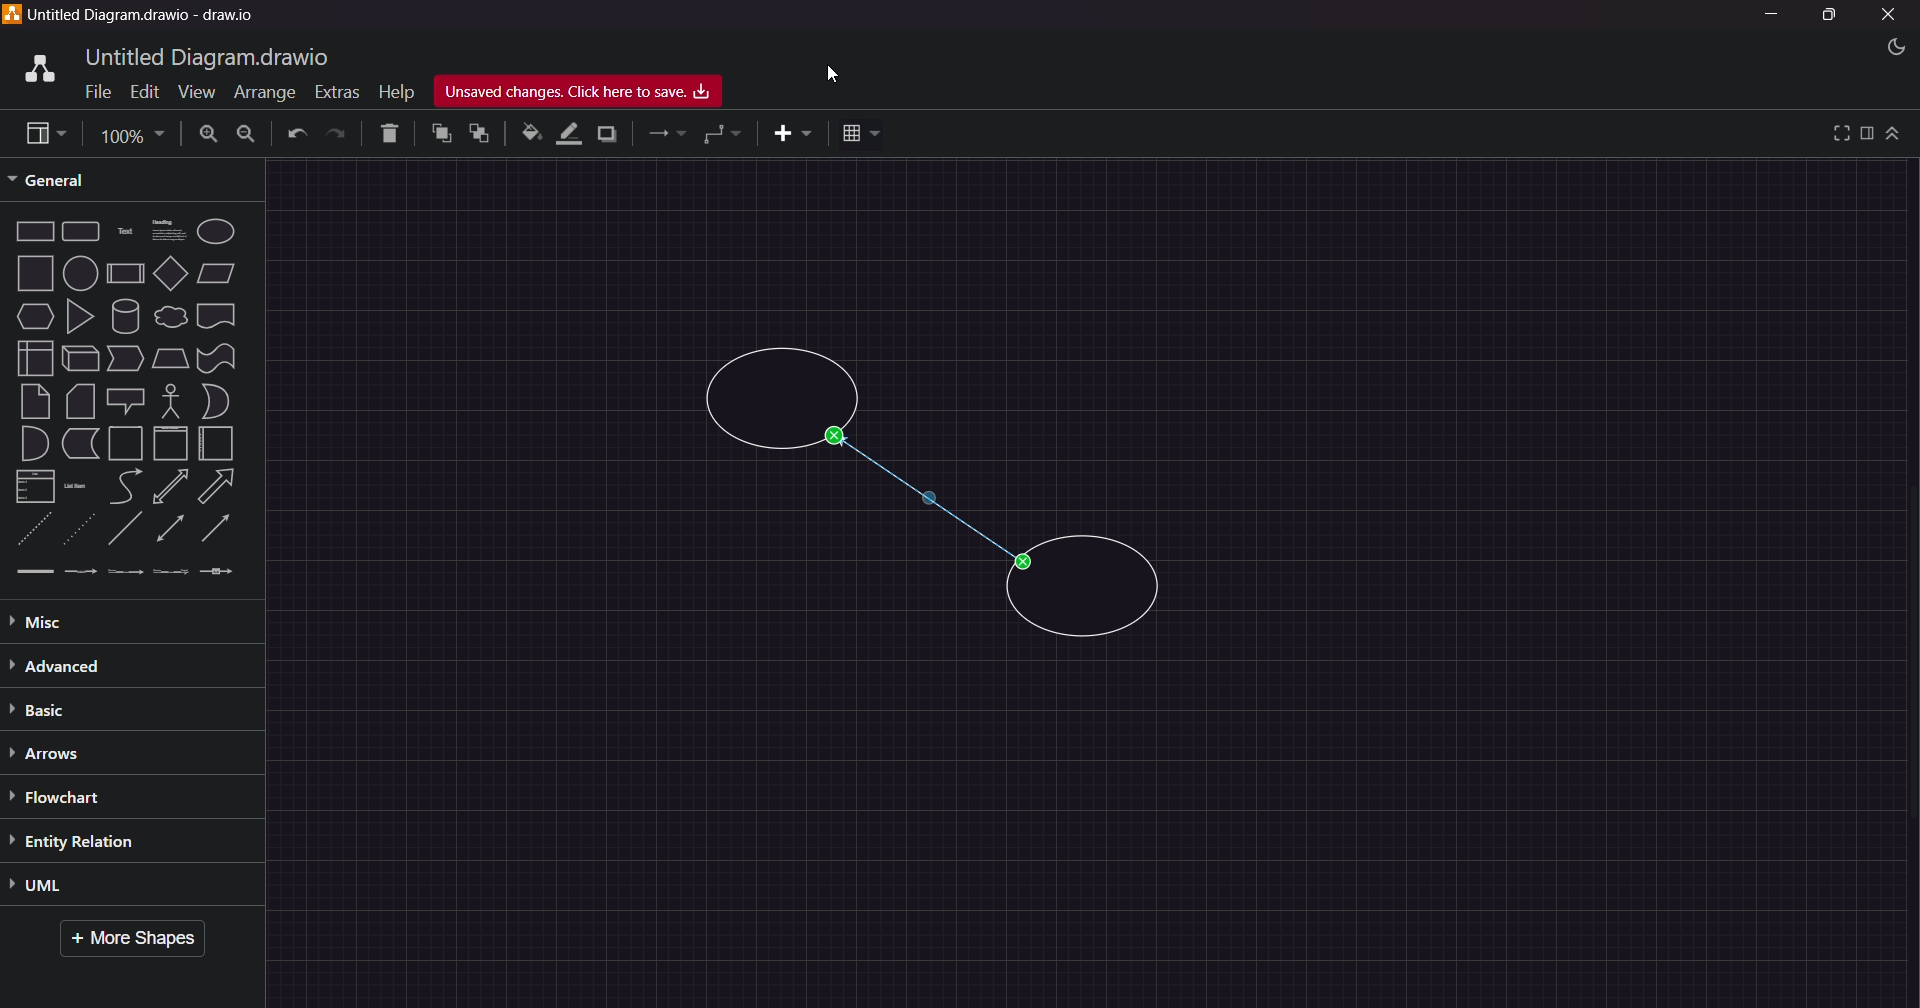 Image resolution: width=1920 pixels, height=1008 pixels. Describe the element at coordinates (211, 55) in the screenshot. I see `title` at that location.